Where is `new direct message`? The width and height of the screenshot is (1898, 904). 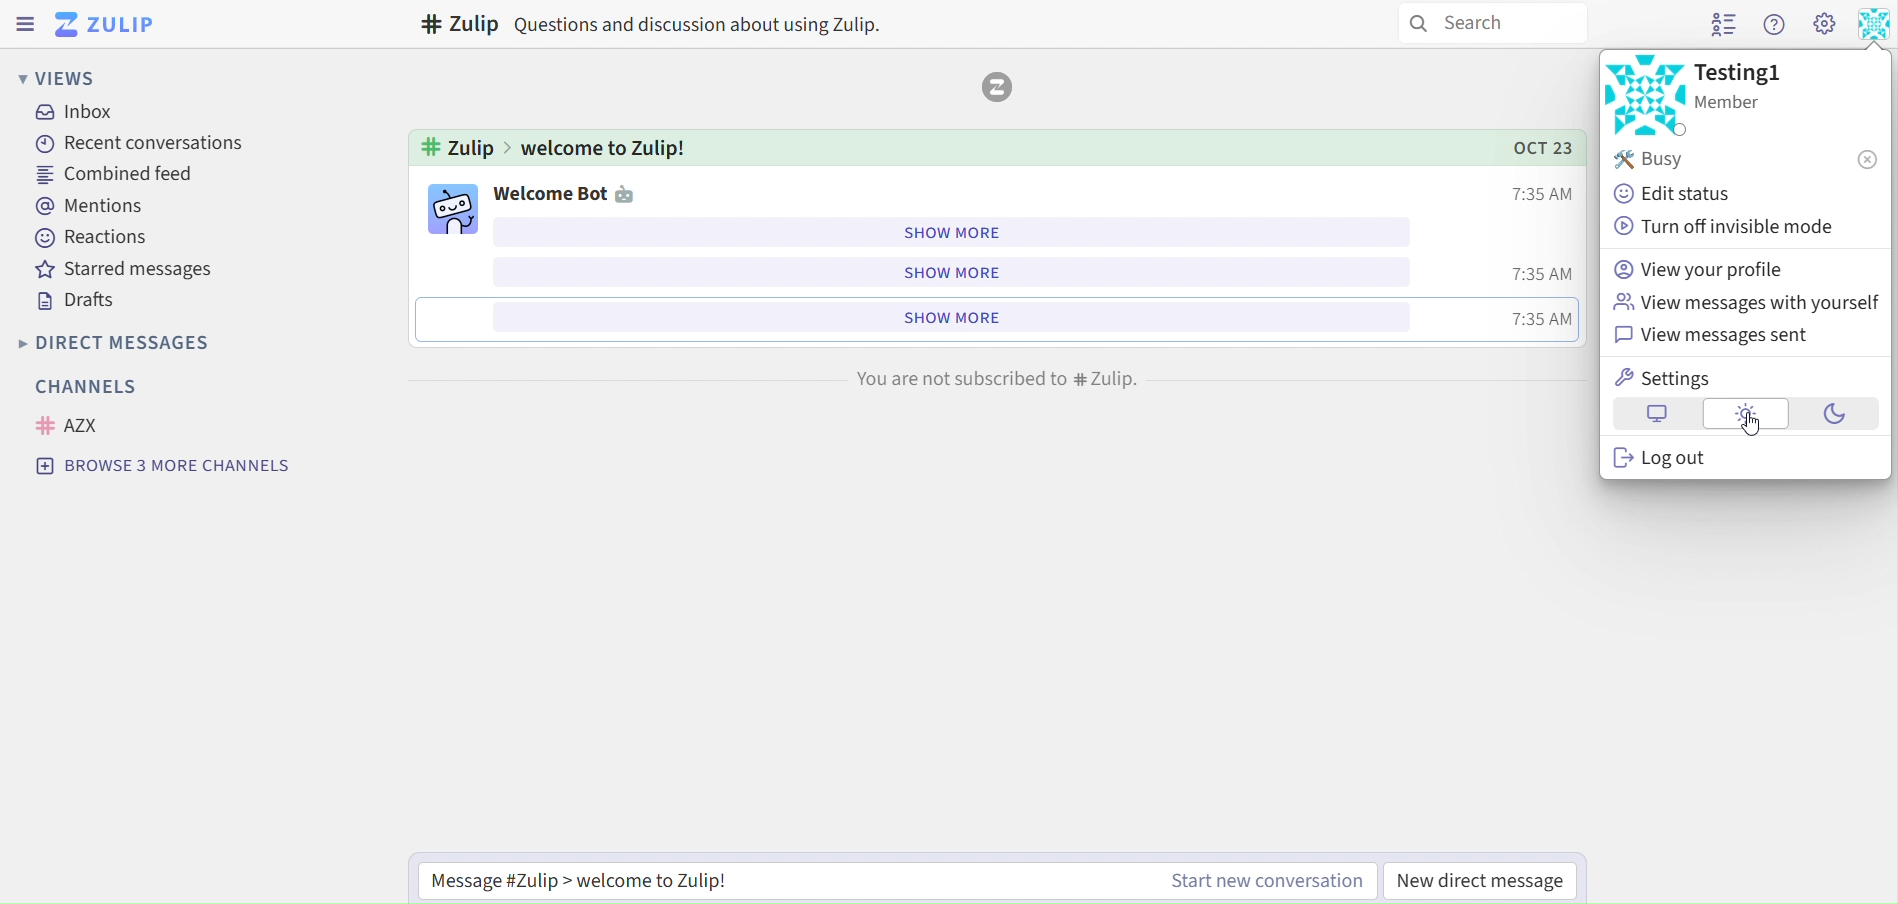 new direct message is located at coordinates (1482, 880).